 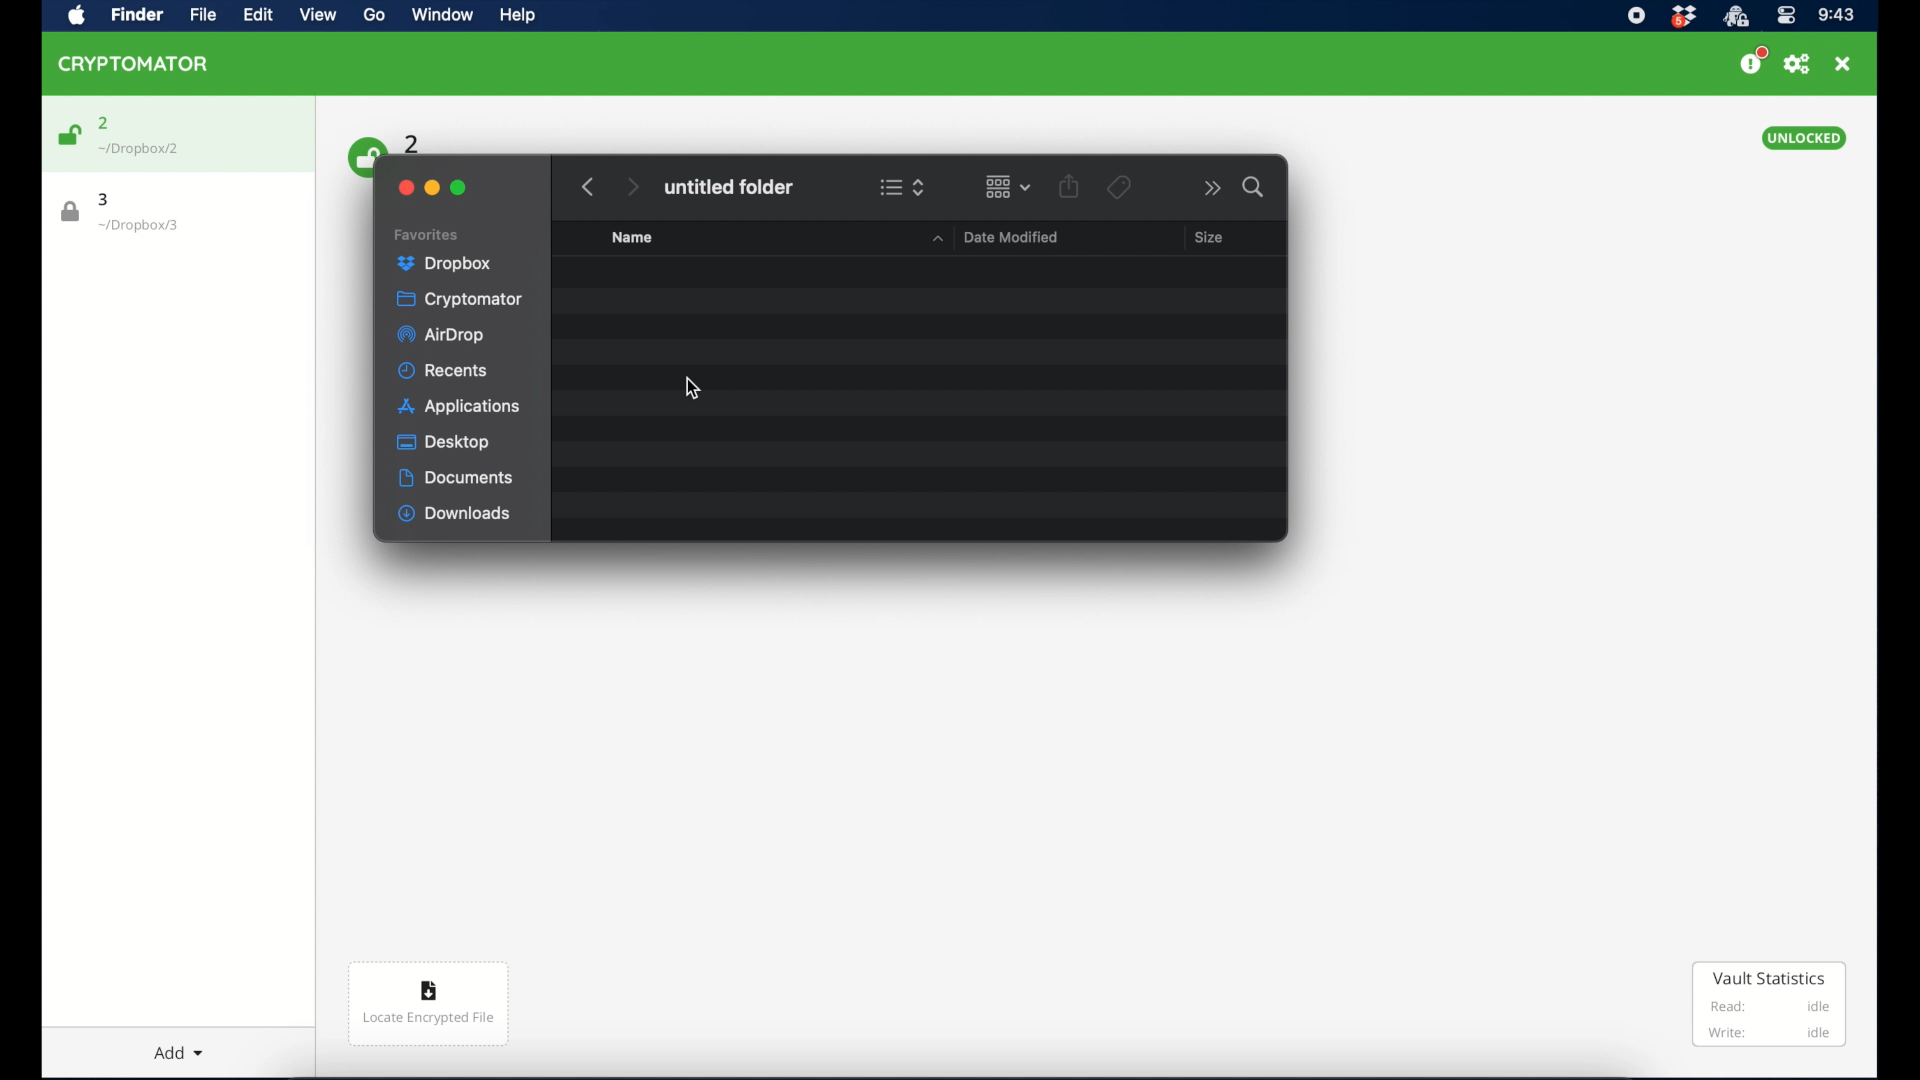 What do you see at coordinates (198, 15) in the screenshot?
I see `file` at bounding box center [198, 15].